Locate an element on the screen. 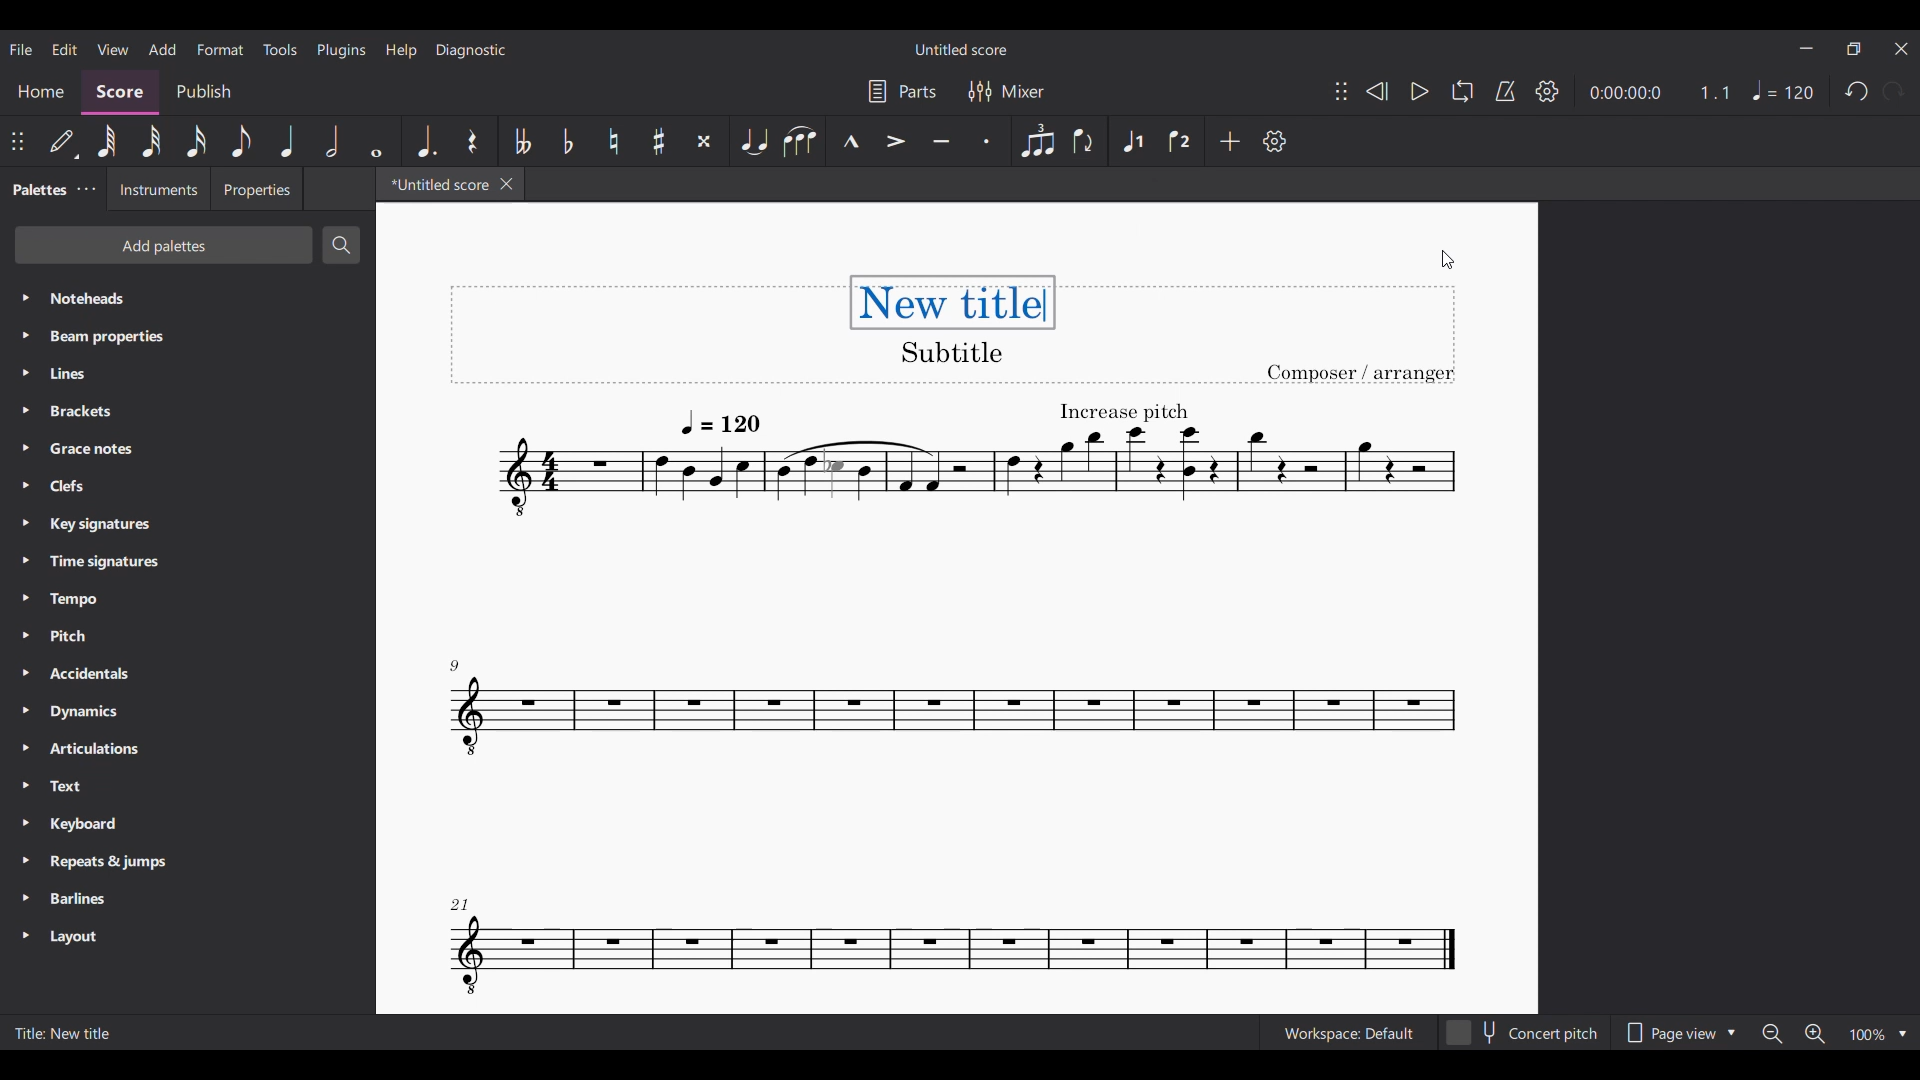  Close interface is located at coordinates (1903, 49).